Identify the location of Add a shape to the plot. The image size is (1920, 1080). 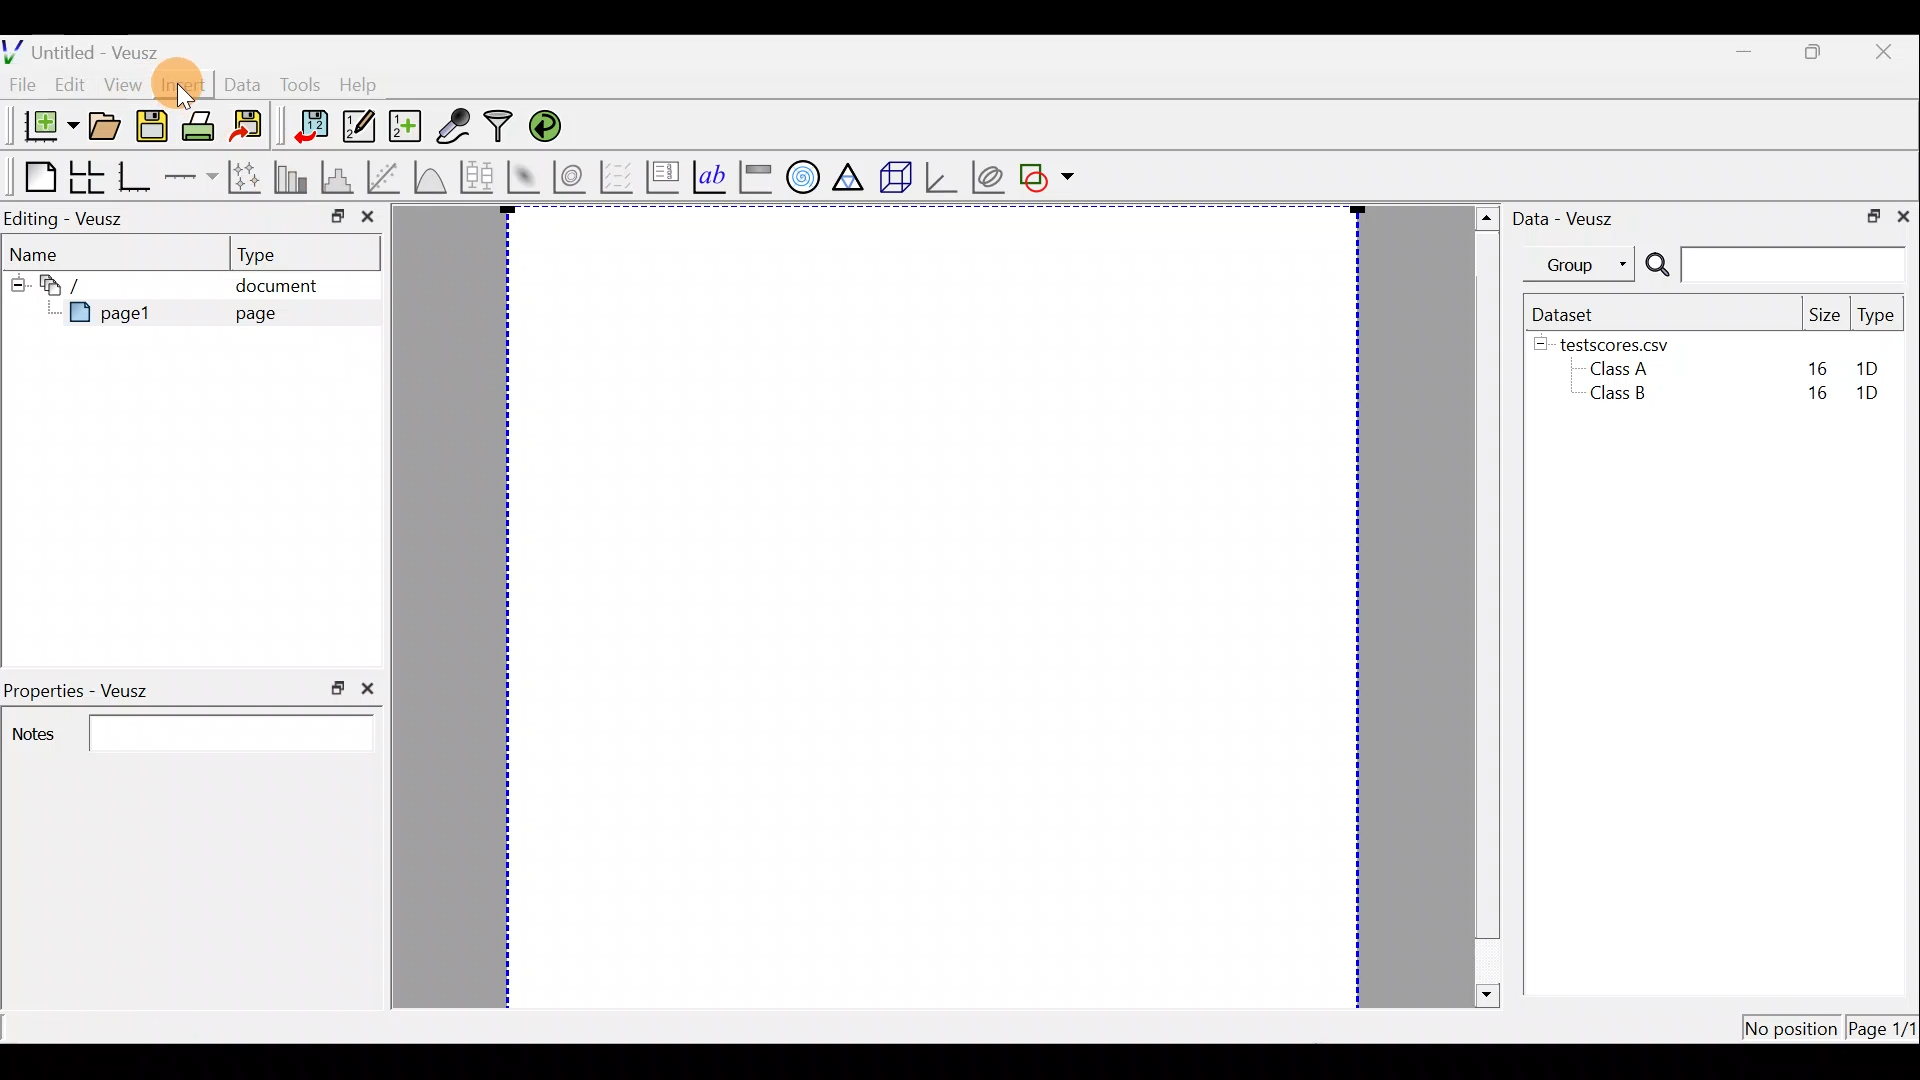
(1051, 177).